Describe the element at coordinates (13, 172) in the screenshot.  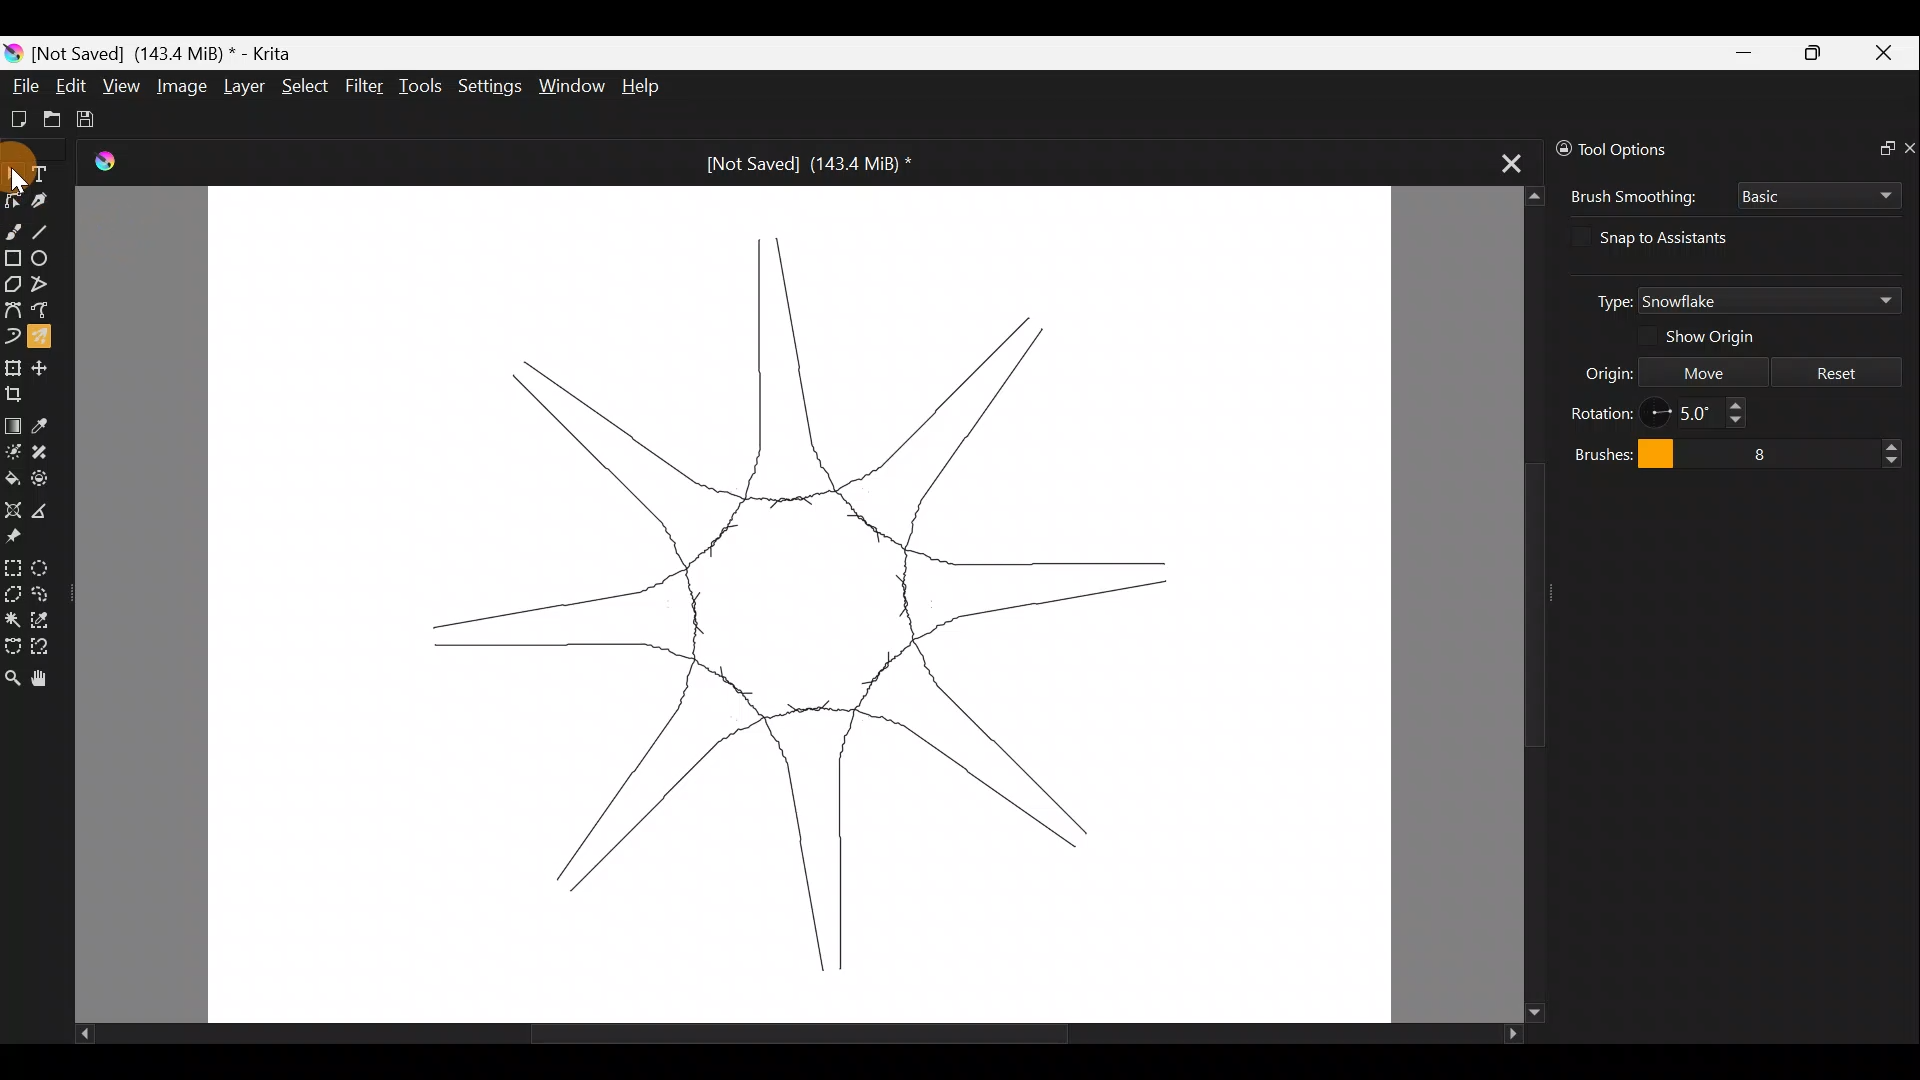
I see `Select shapes tool` at that location.